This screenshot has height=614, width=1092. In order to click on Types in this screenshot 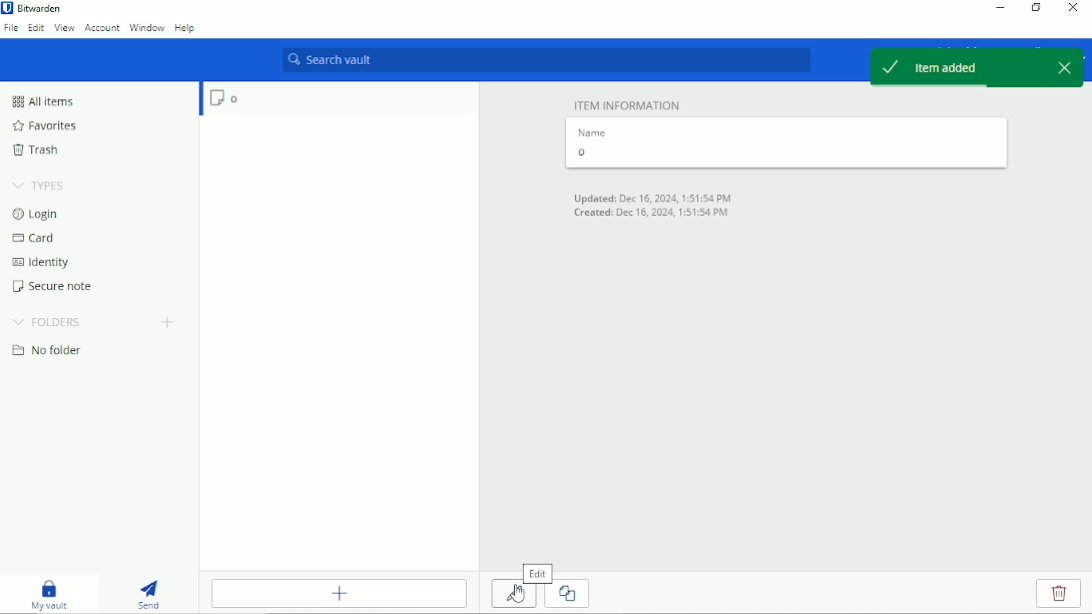, I will do `click(40, 185)`.